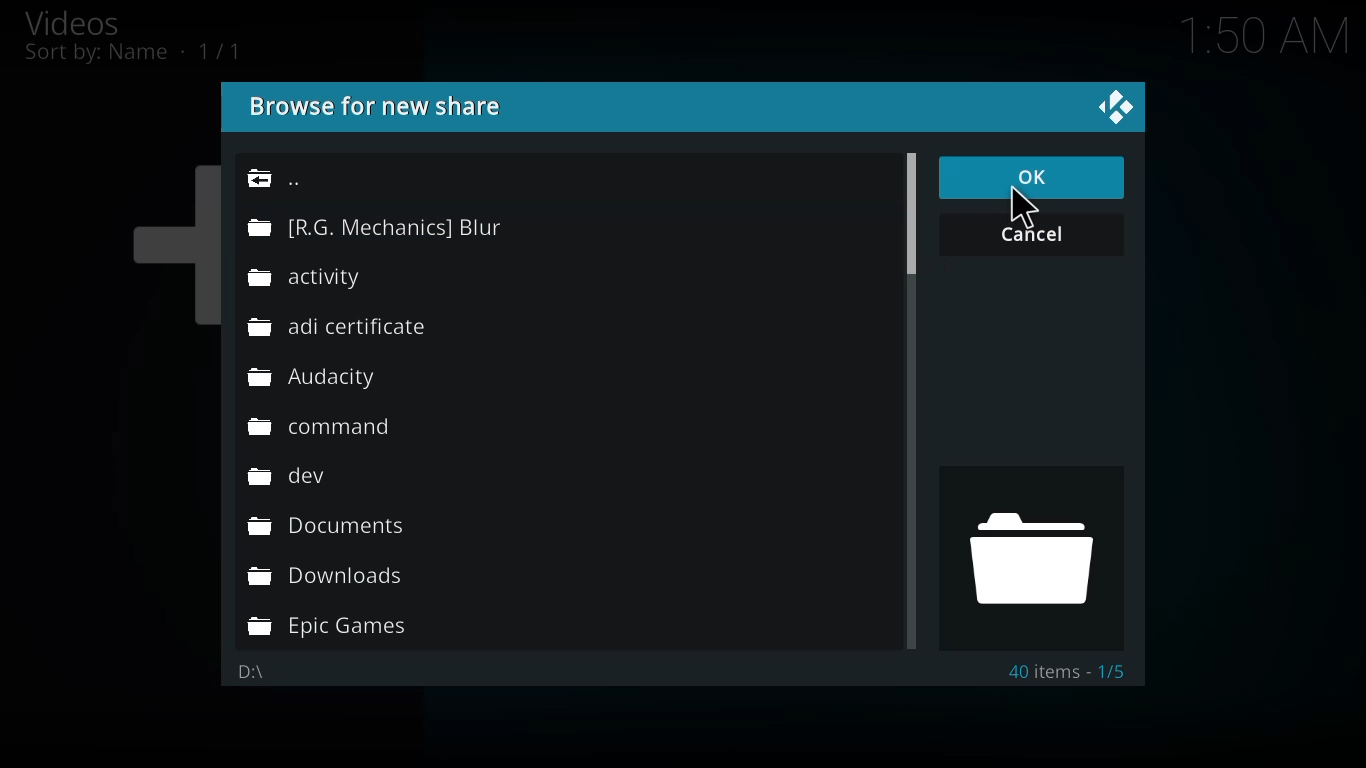 The image size is (1366, 768). Describe the element at coordinates (386, 226) in the screenshot. I see `folder` at that location.